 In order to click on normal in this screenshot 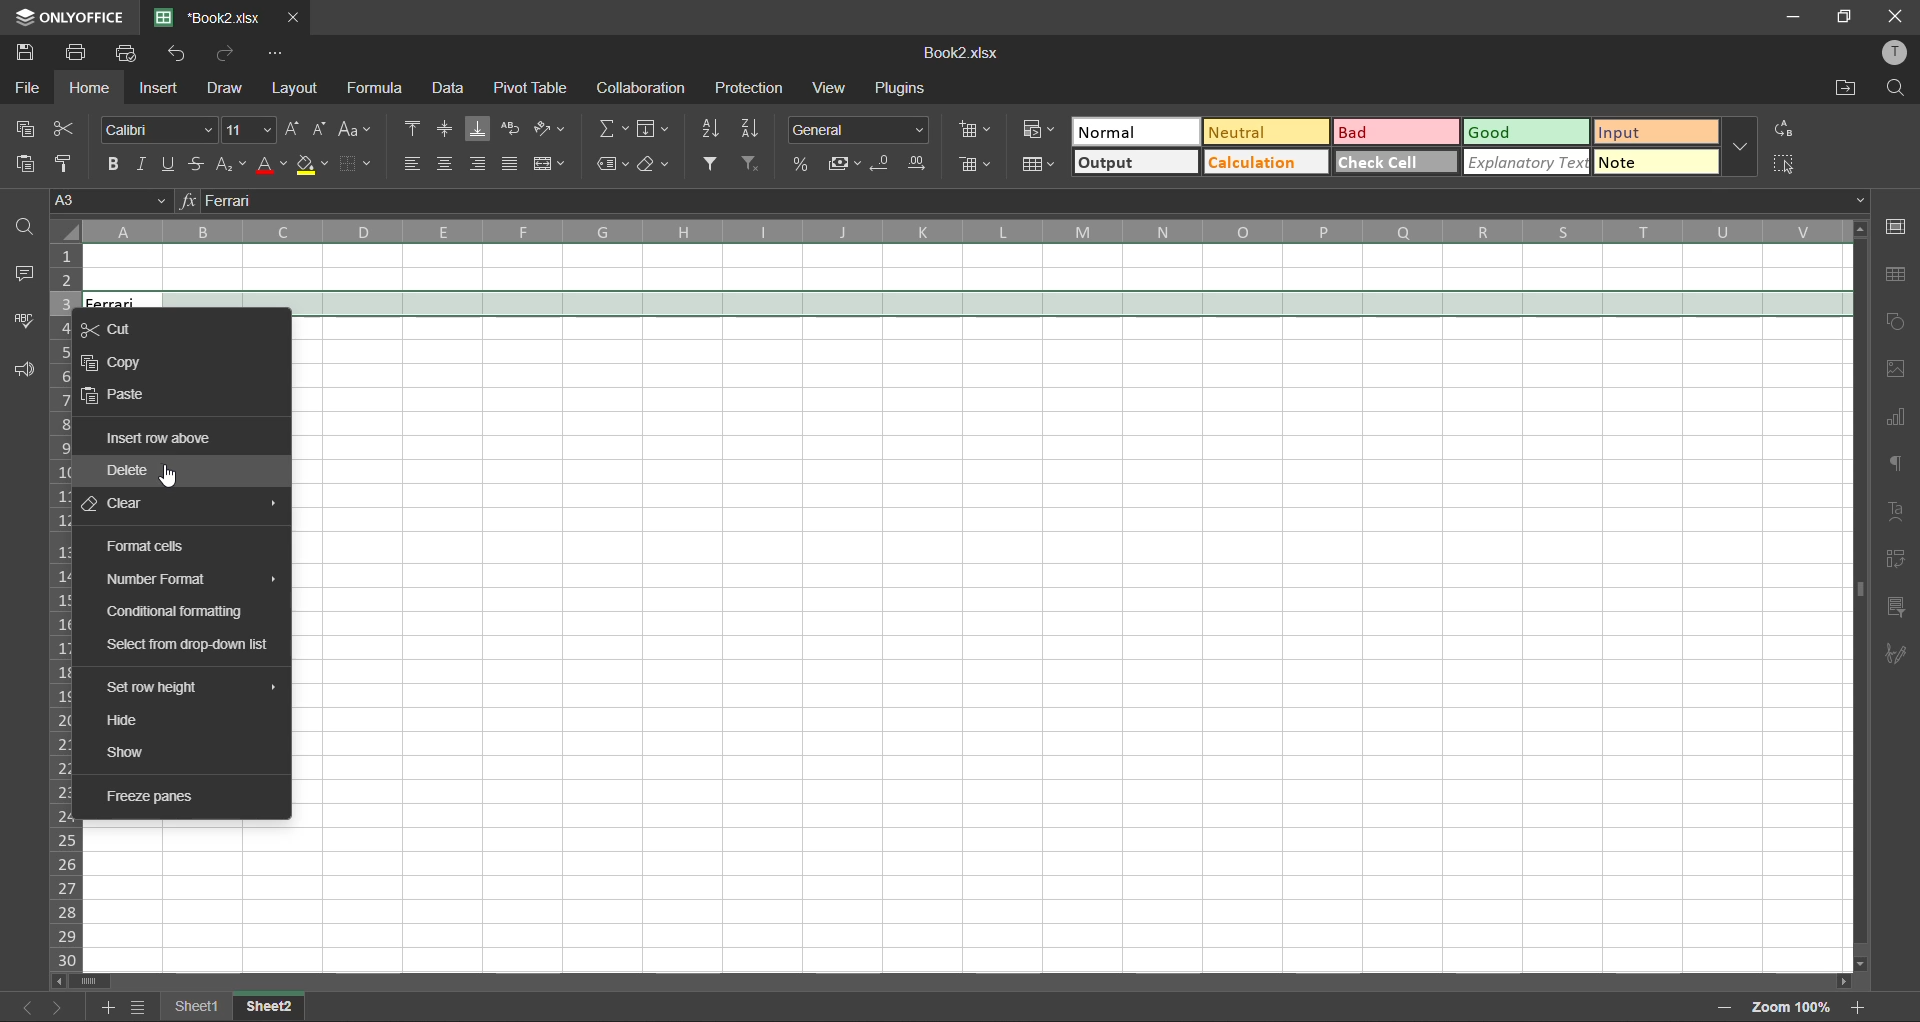, I will do `click(1137, 133)`.